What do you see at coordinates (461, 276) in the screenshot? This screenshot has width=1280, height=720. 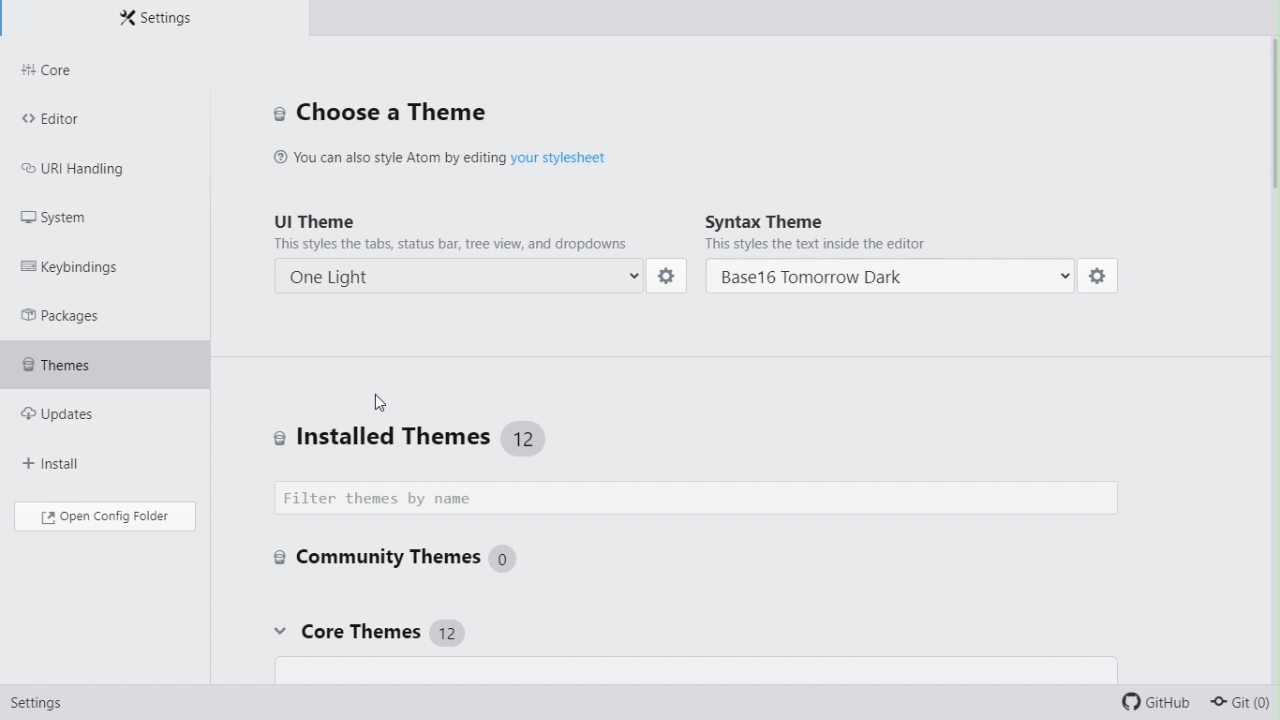 I see `One Dark` at bounding box center [461, 276].